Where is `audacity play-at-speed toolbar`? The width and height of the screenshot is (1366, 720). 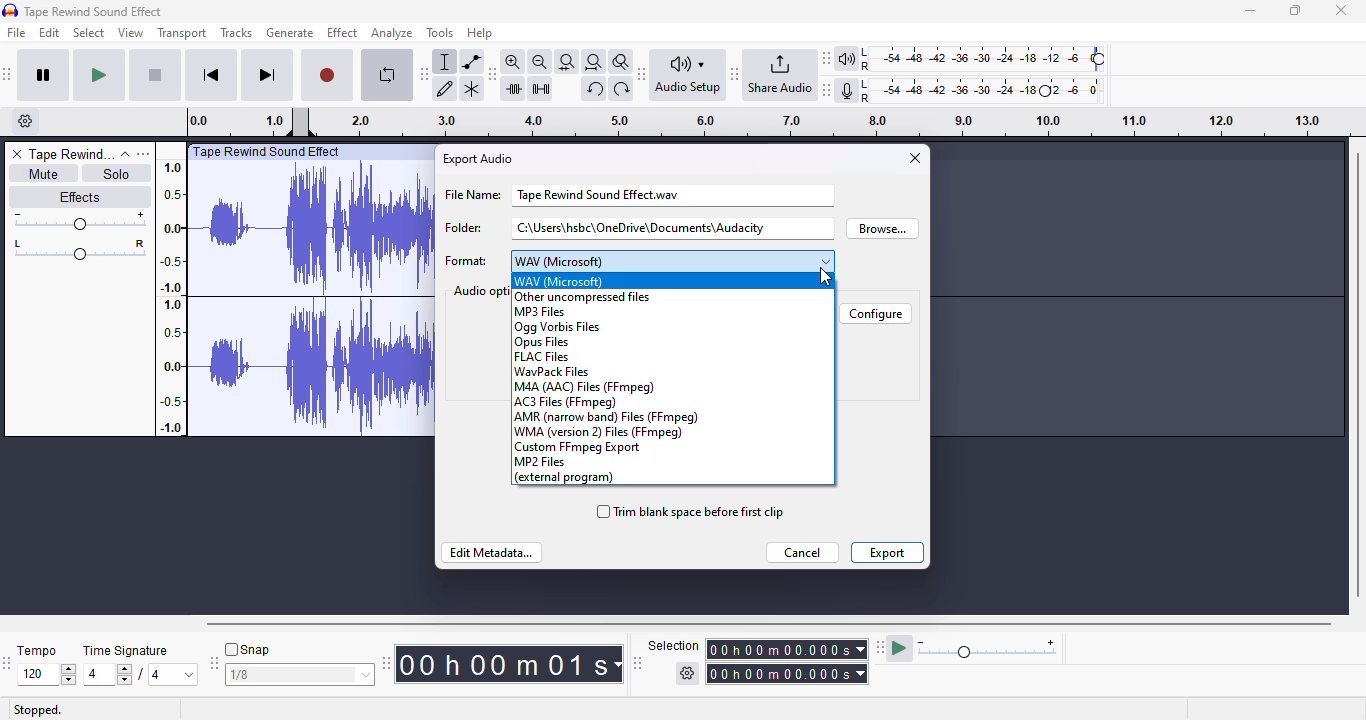
audacity play-at-speed toolbar is located at coordinates (971, 649).